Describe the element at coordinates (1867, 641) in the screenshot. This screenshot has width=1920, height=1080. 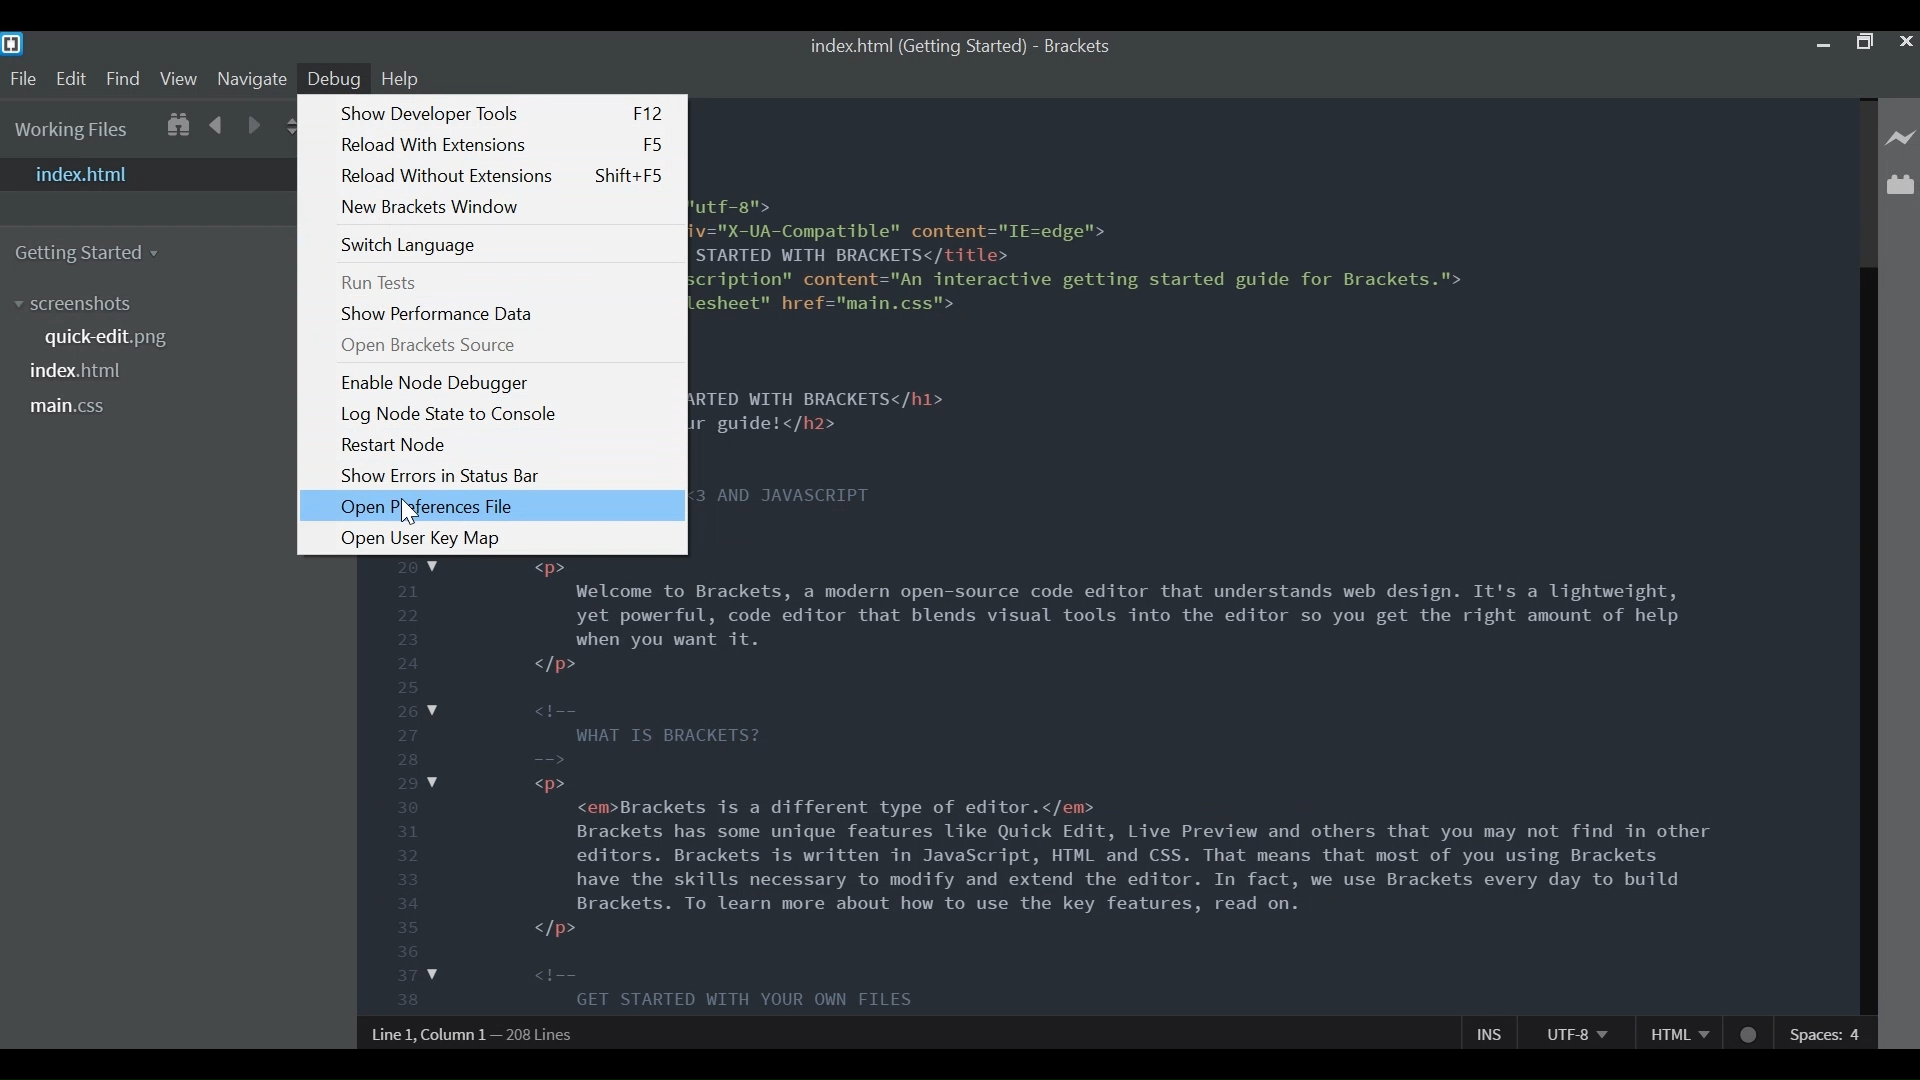
I see `Vertical Scroll bar` at that location.